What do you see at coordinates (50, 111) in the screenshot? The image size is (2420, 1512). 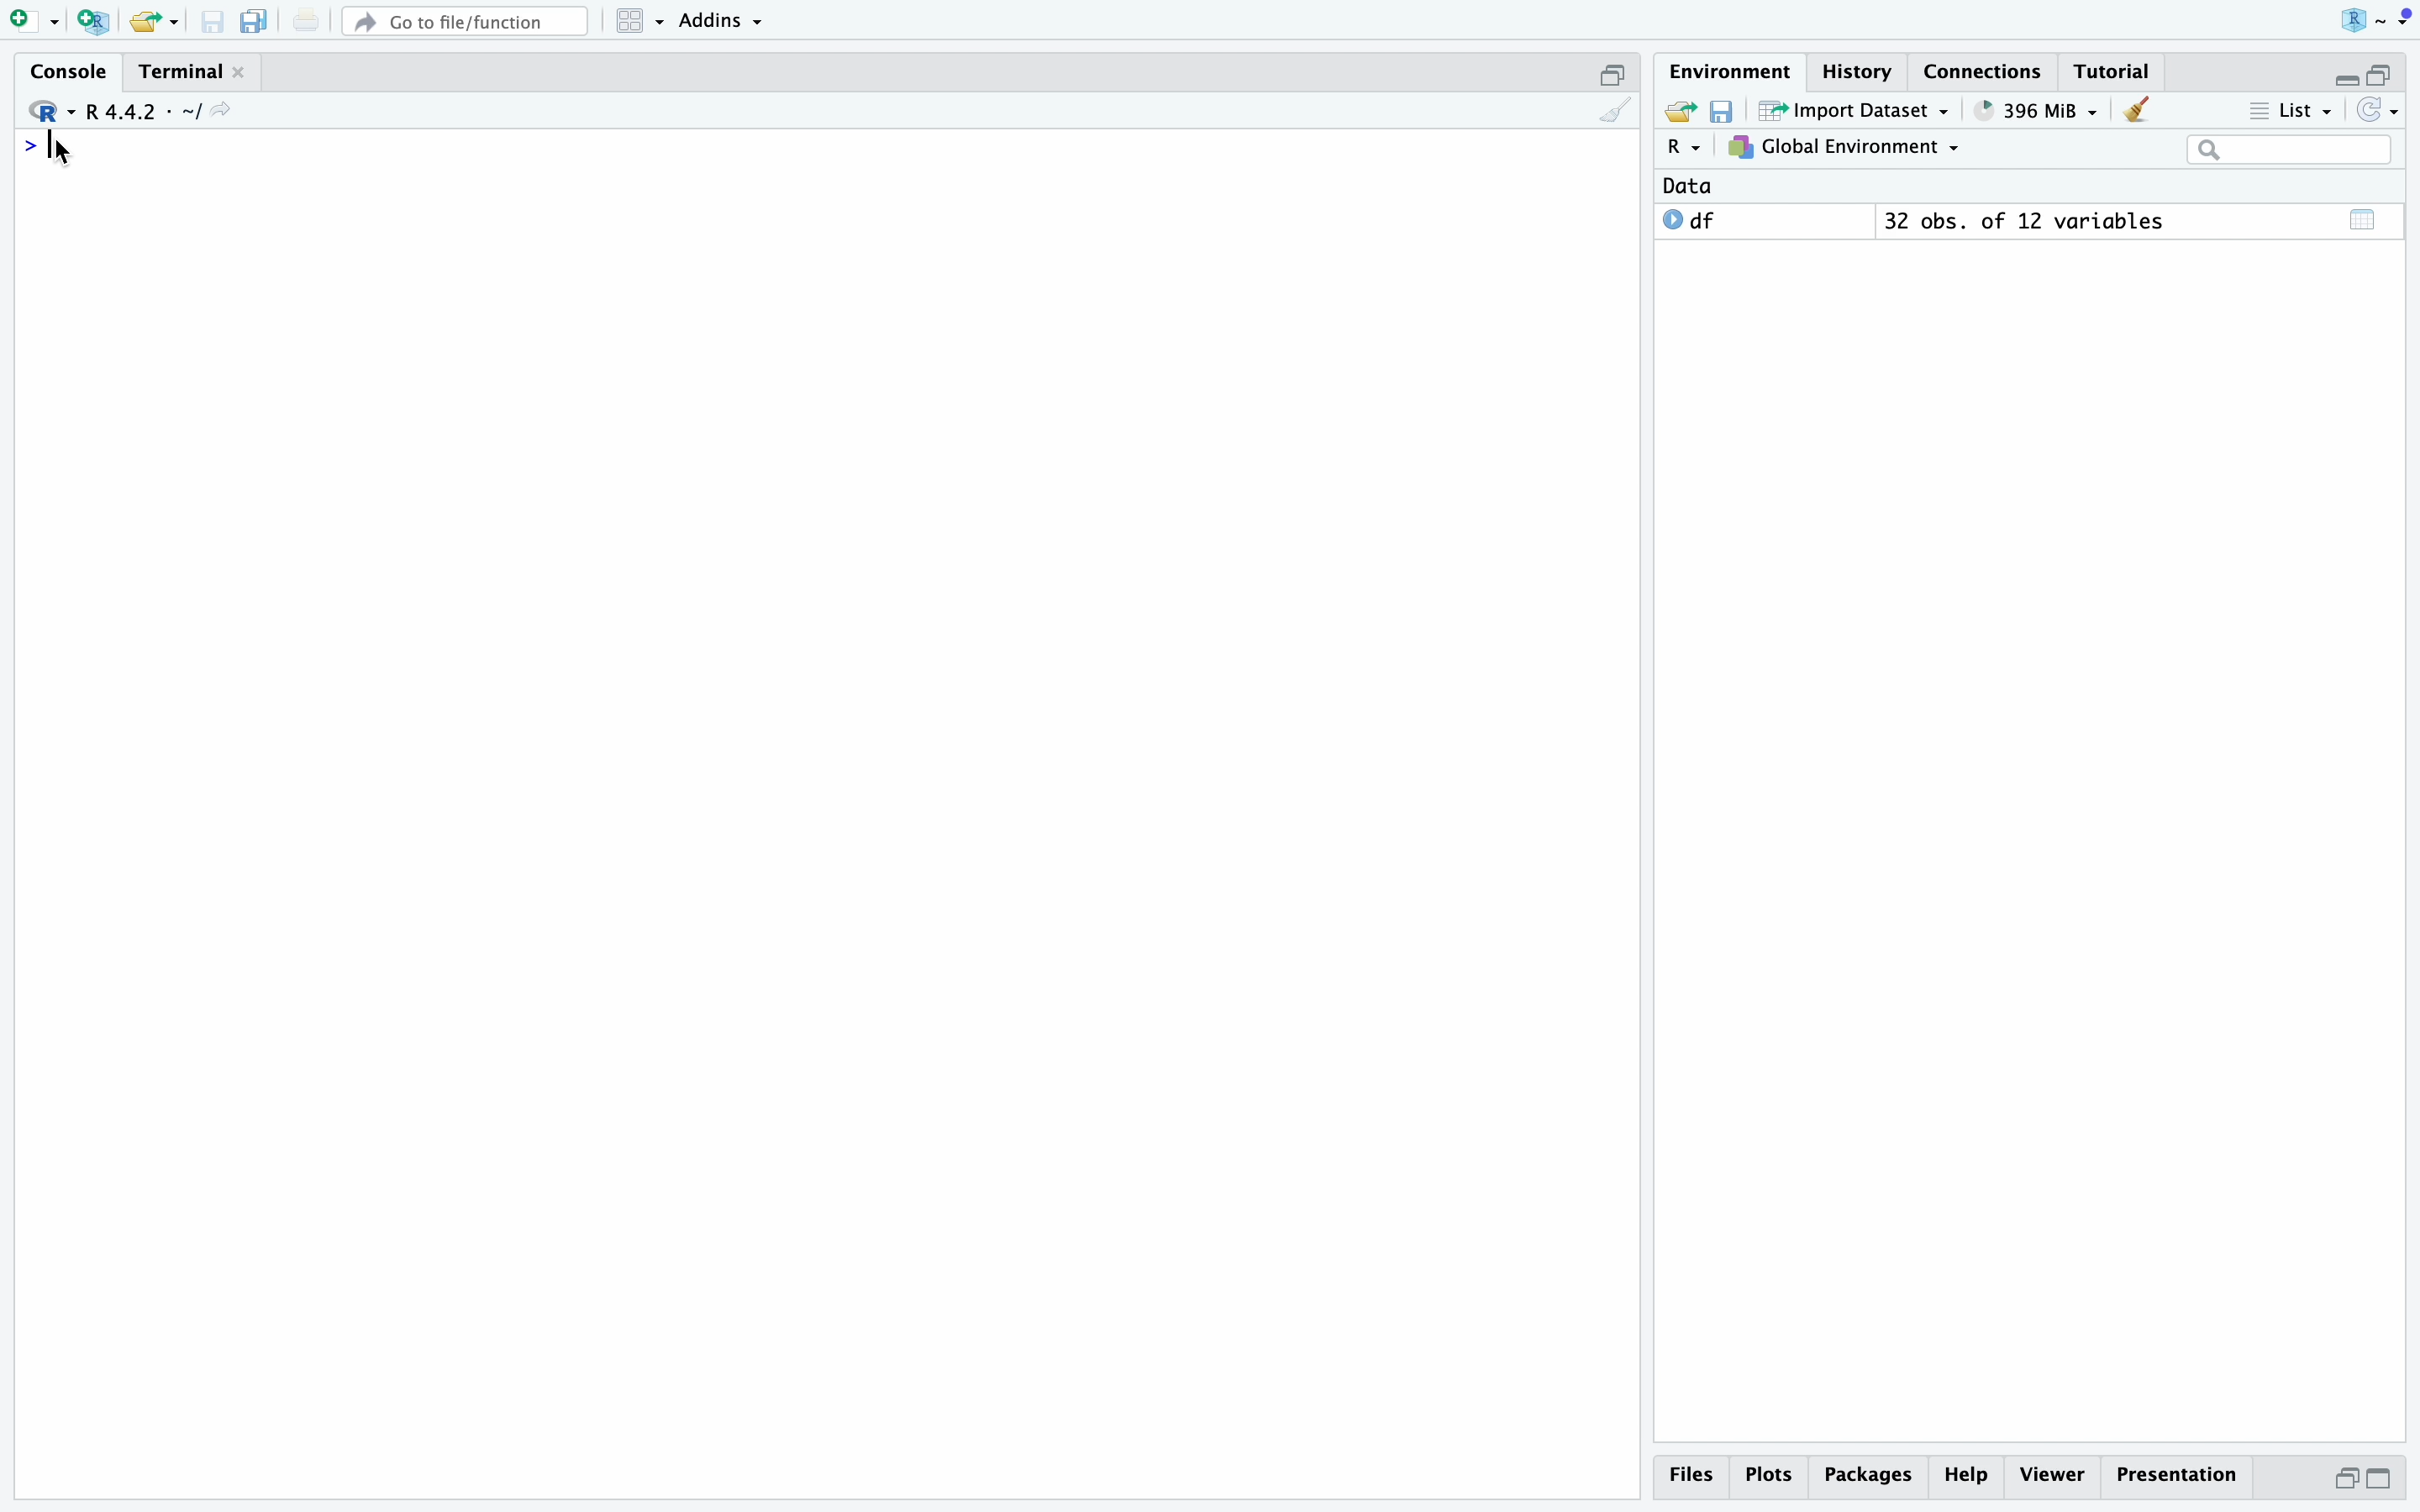 I see `R` at bounding box center [50, 111].